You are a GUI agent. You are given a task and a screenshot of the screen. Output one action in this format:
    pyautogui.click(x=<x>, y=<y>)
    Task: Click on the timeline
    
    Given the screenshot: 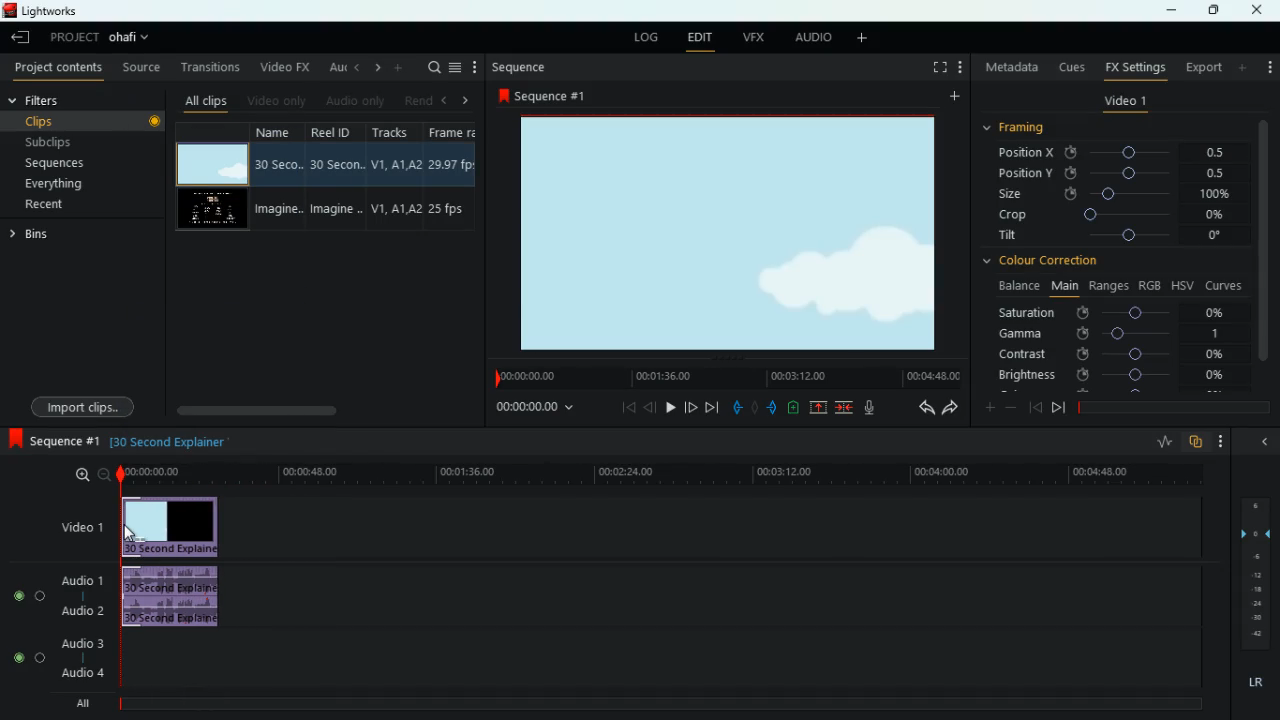 What is the action you would take?
    pyautogui.click(x=666, y=705)
    